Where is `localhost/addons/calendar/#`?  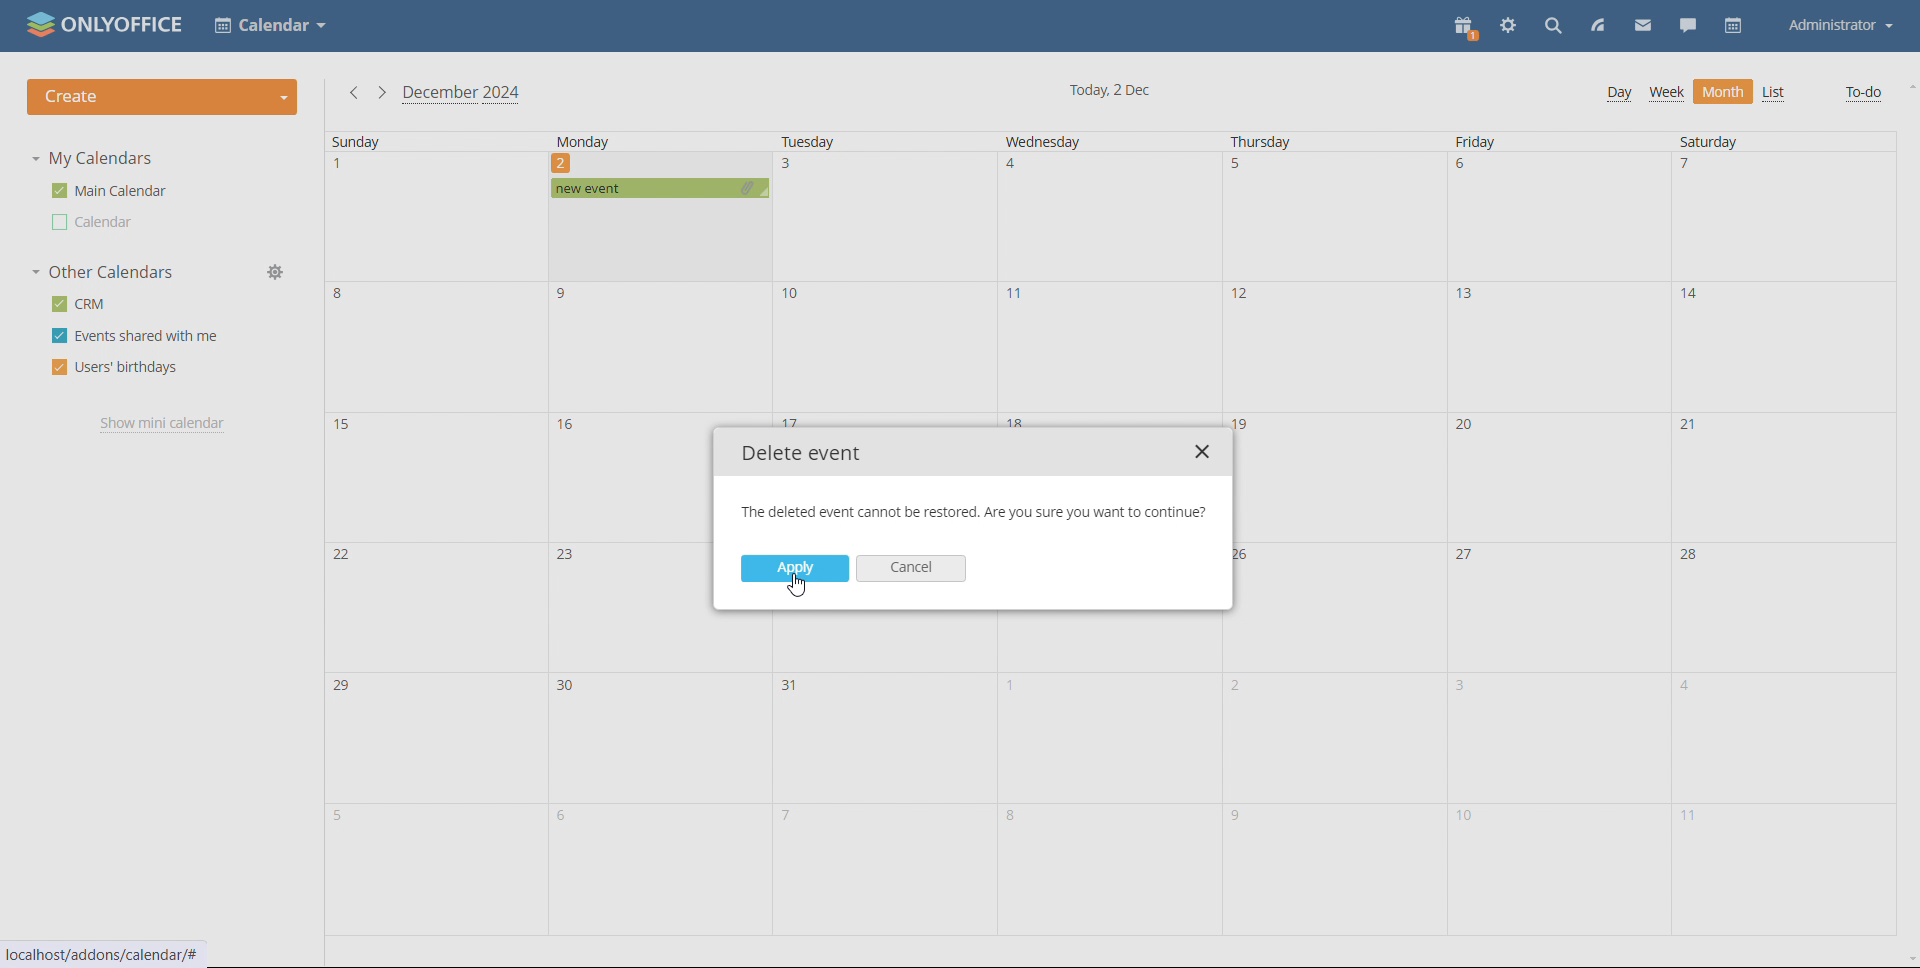
localhost/addons/calendar/# is located at coordinates (104, 954).